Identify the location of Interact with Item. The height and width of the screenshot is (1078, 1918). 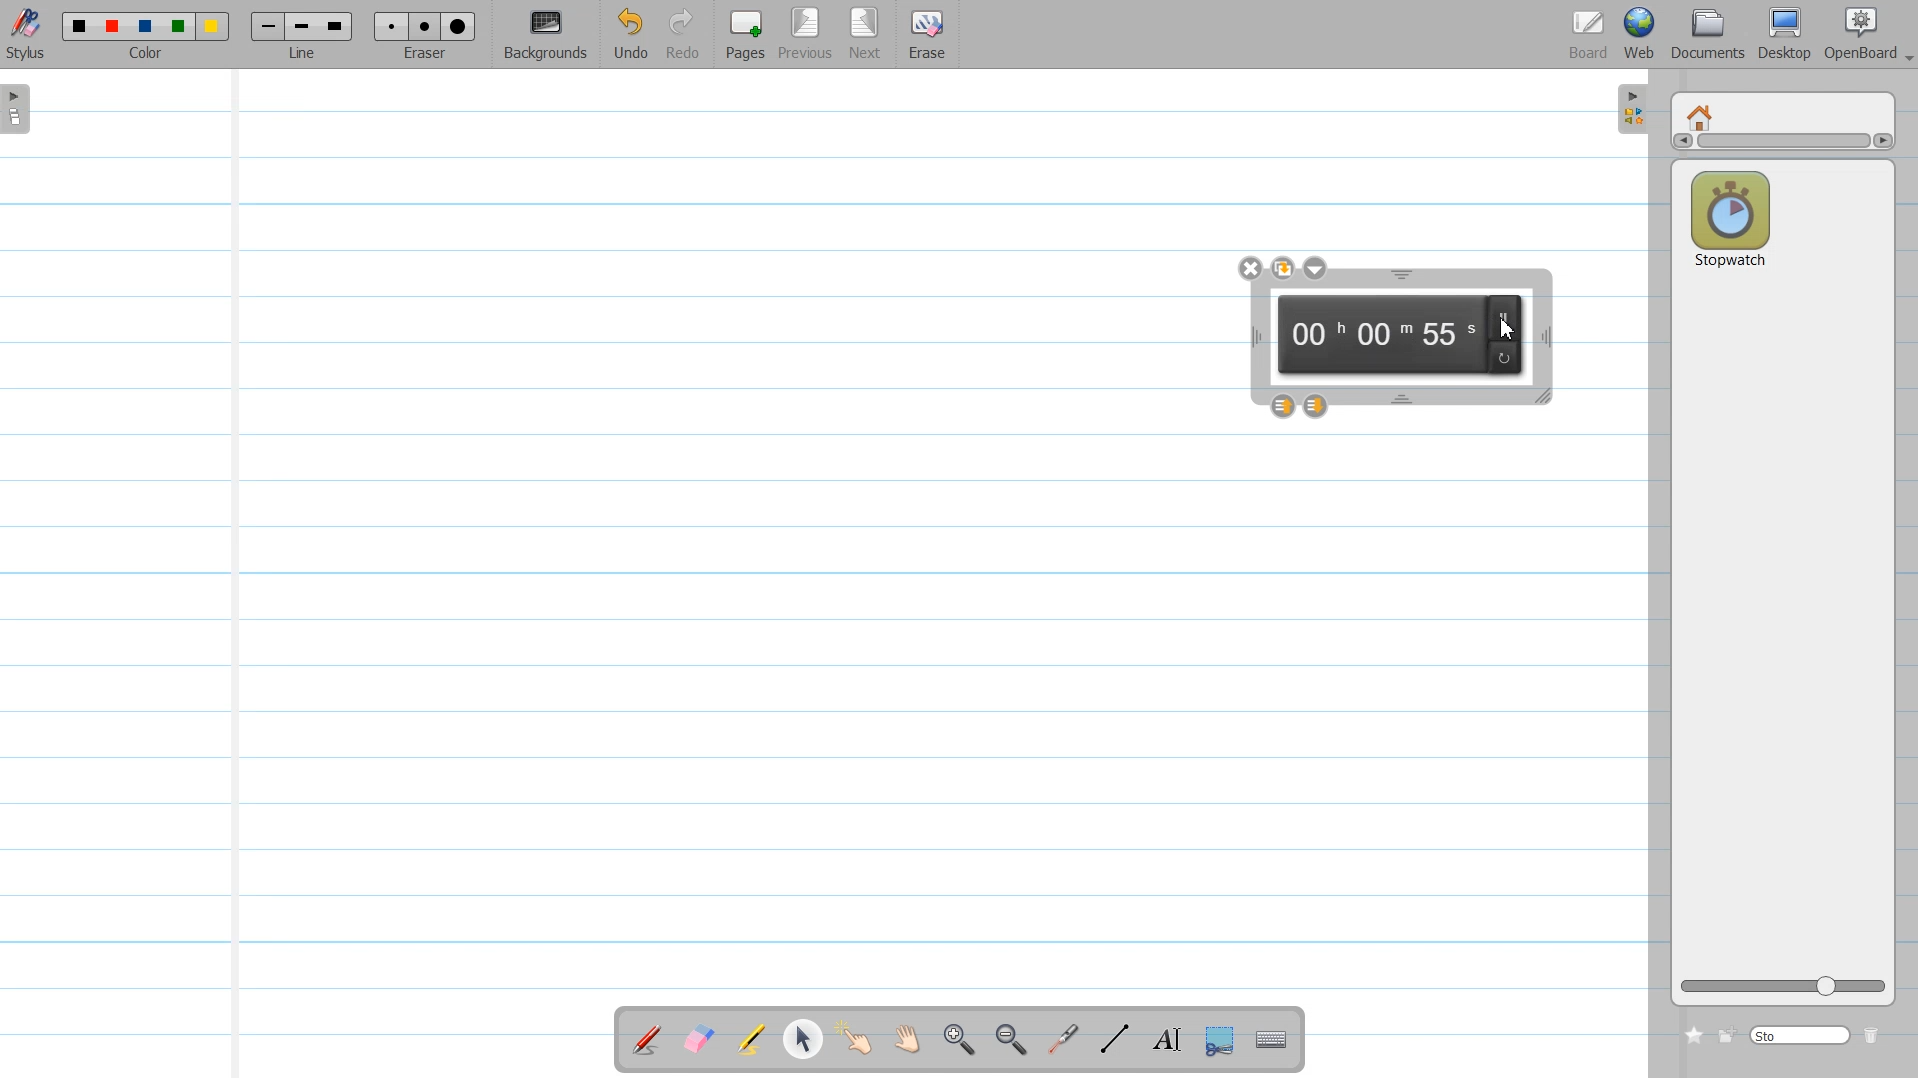
(860, 1039).